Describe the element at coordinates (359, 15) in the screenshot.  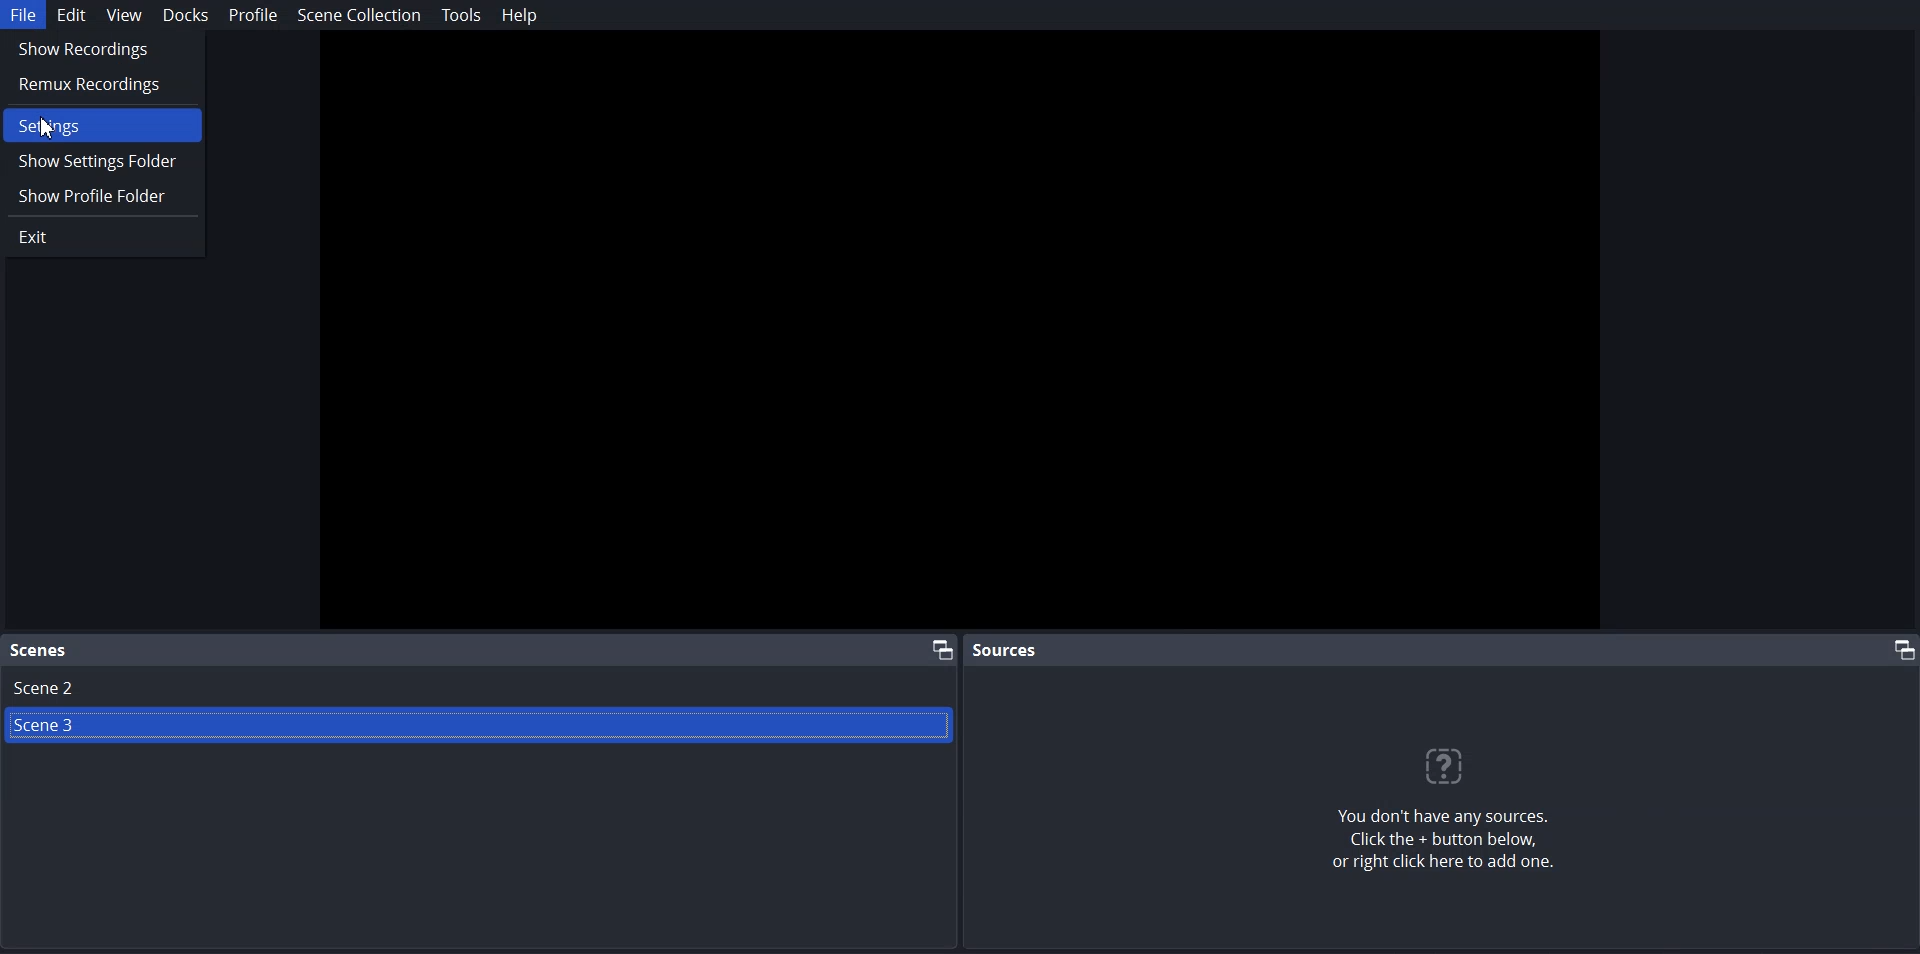
I see `Scene Collection` at that location.